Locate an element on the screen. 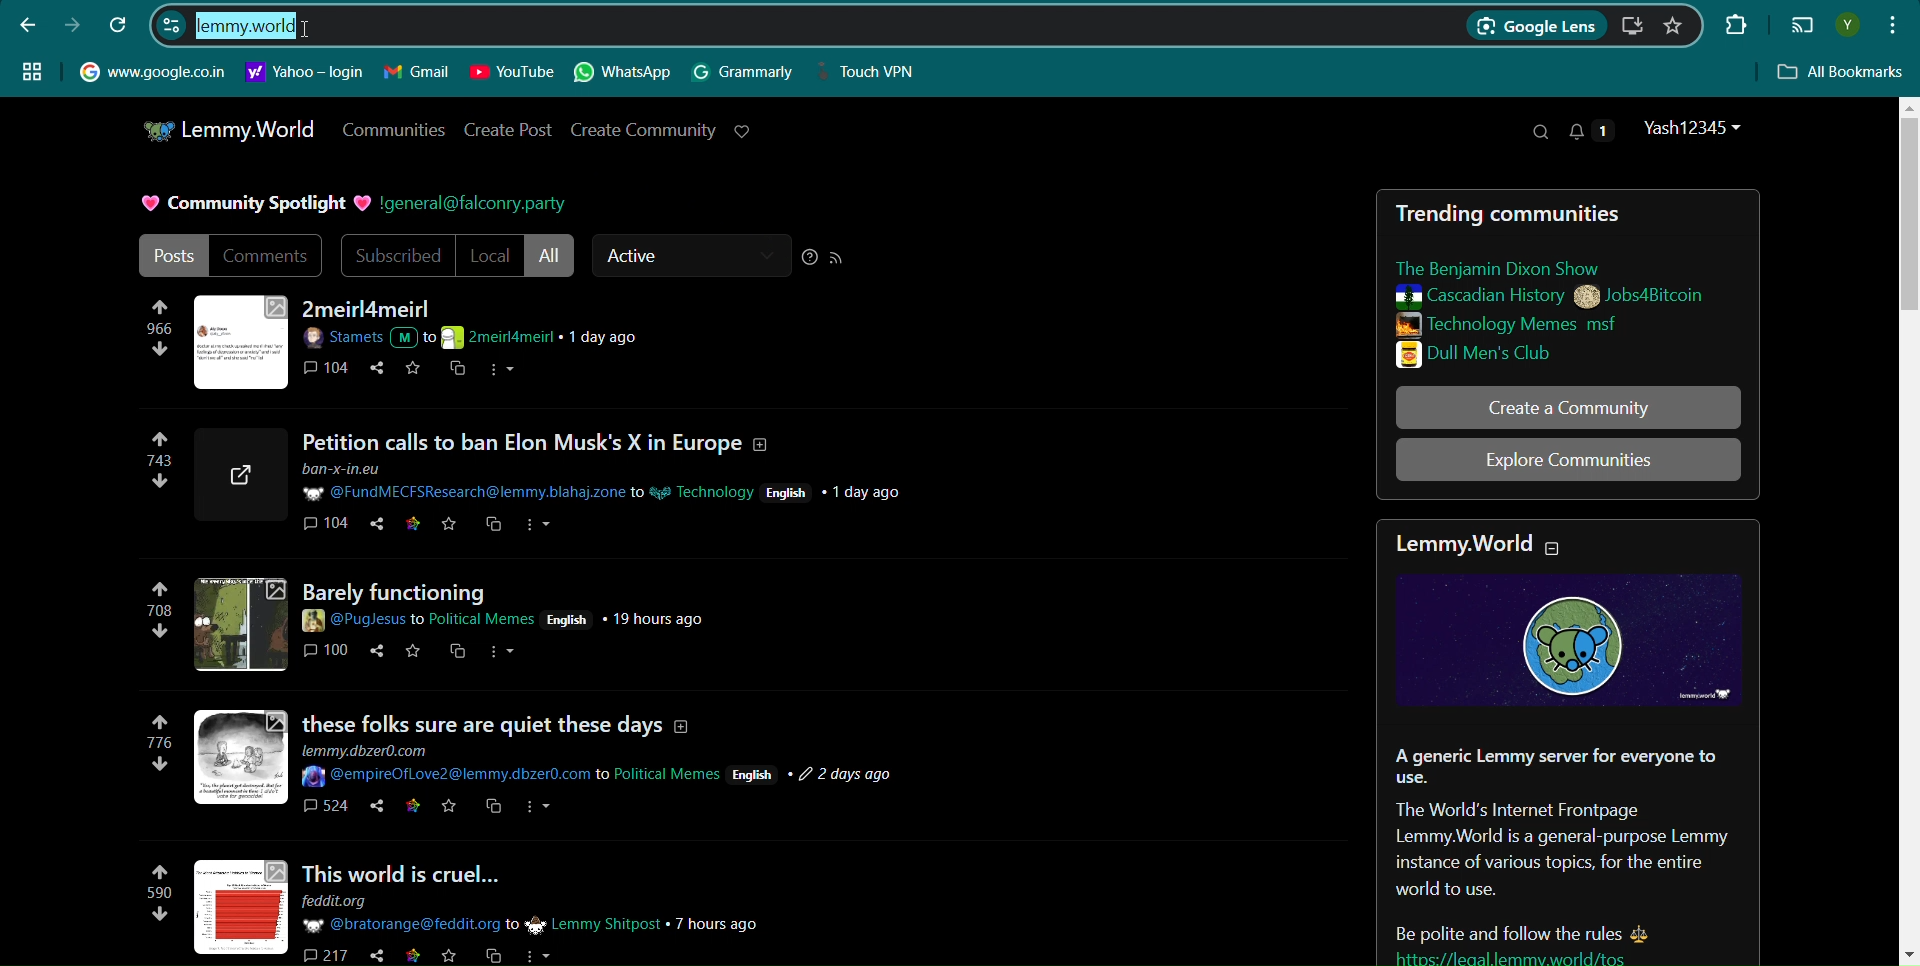 The width and height of the screenshot is (1920, 966). more is located at coordinates (503, 656).